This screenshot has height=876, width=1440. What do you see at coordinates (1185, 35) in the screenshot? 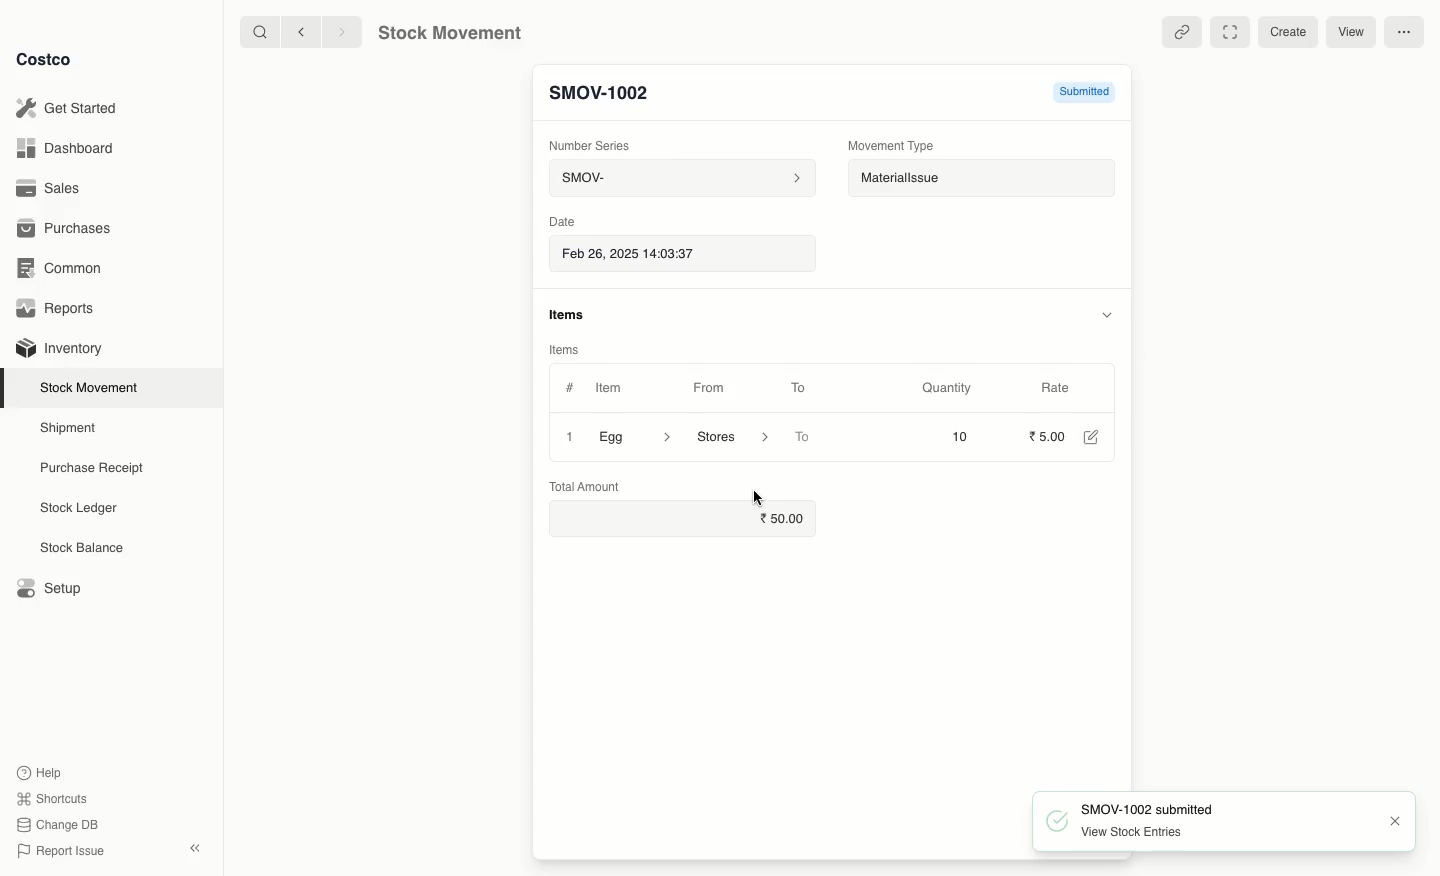
I see `Linked entries ` at bounding box center [1185, 35].